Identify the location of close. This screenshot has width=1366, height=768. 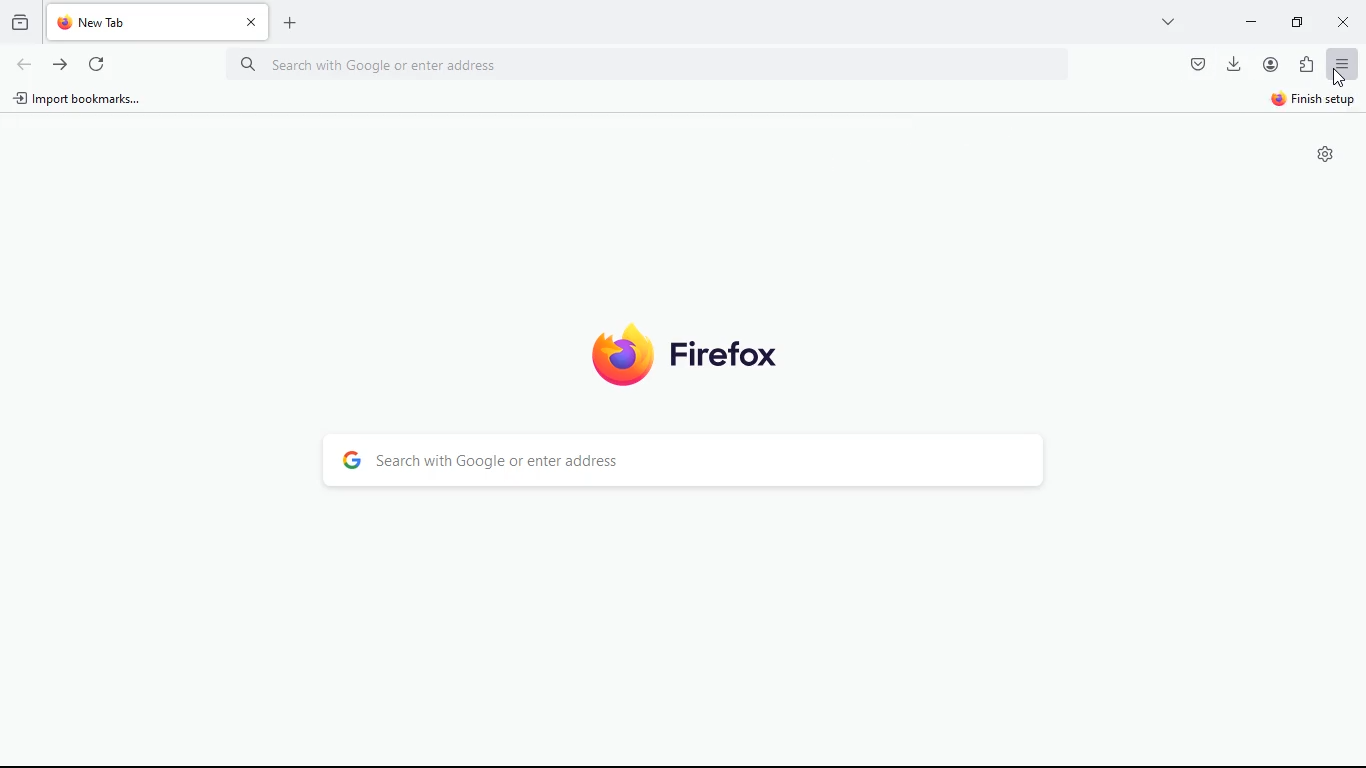
(1346, 24).